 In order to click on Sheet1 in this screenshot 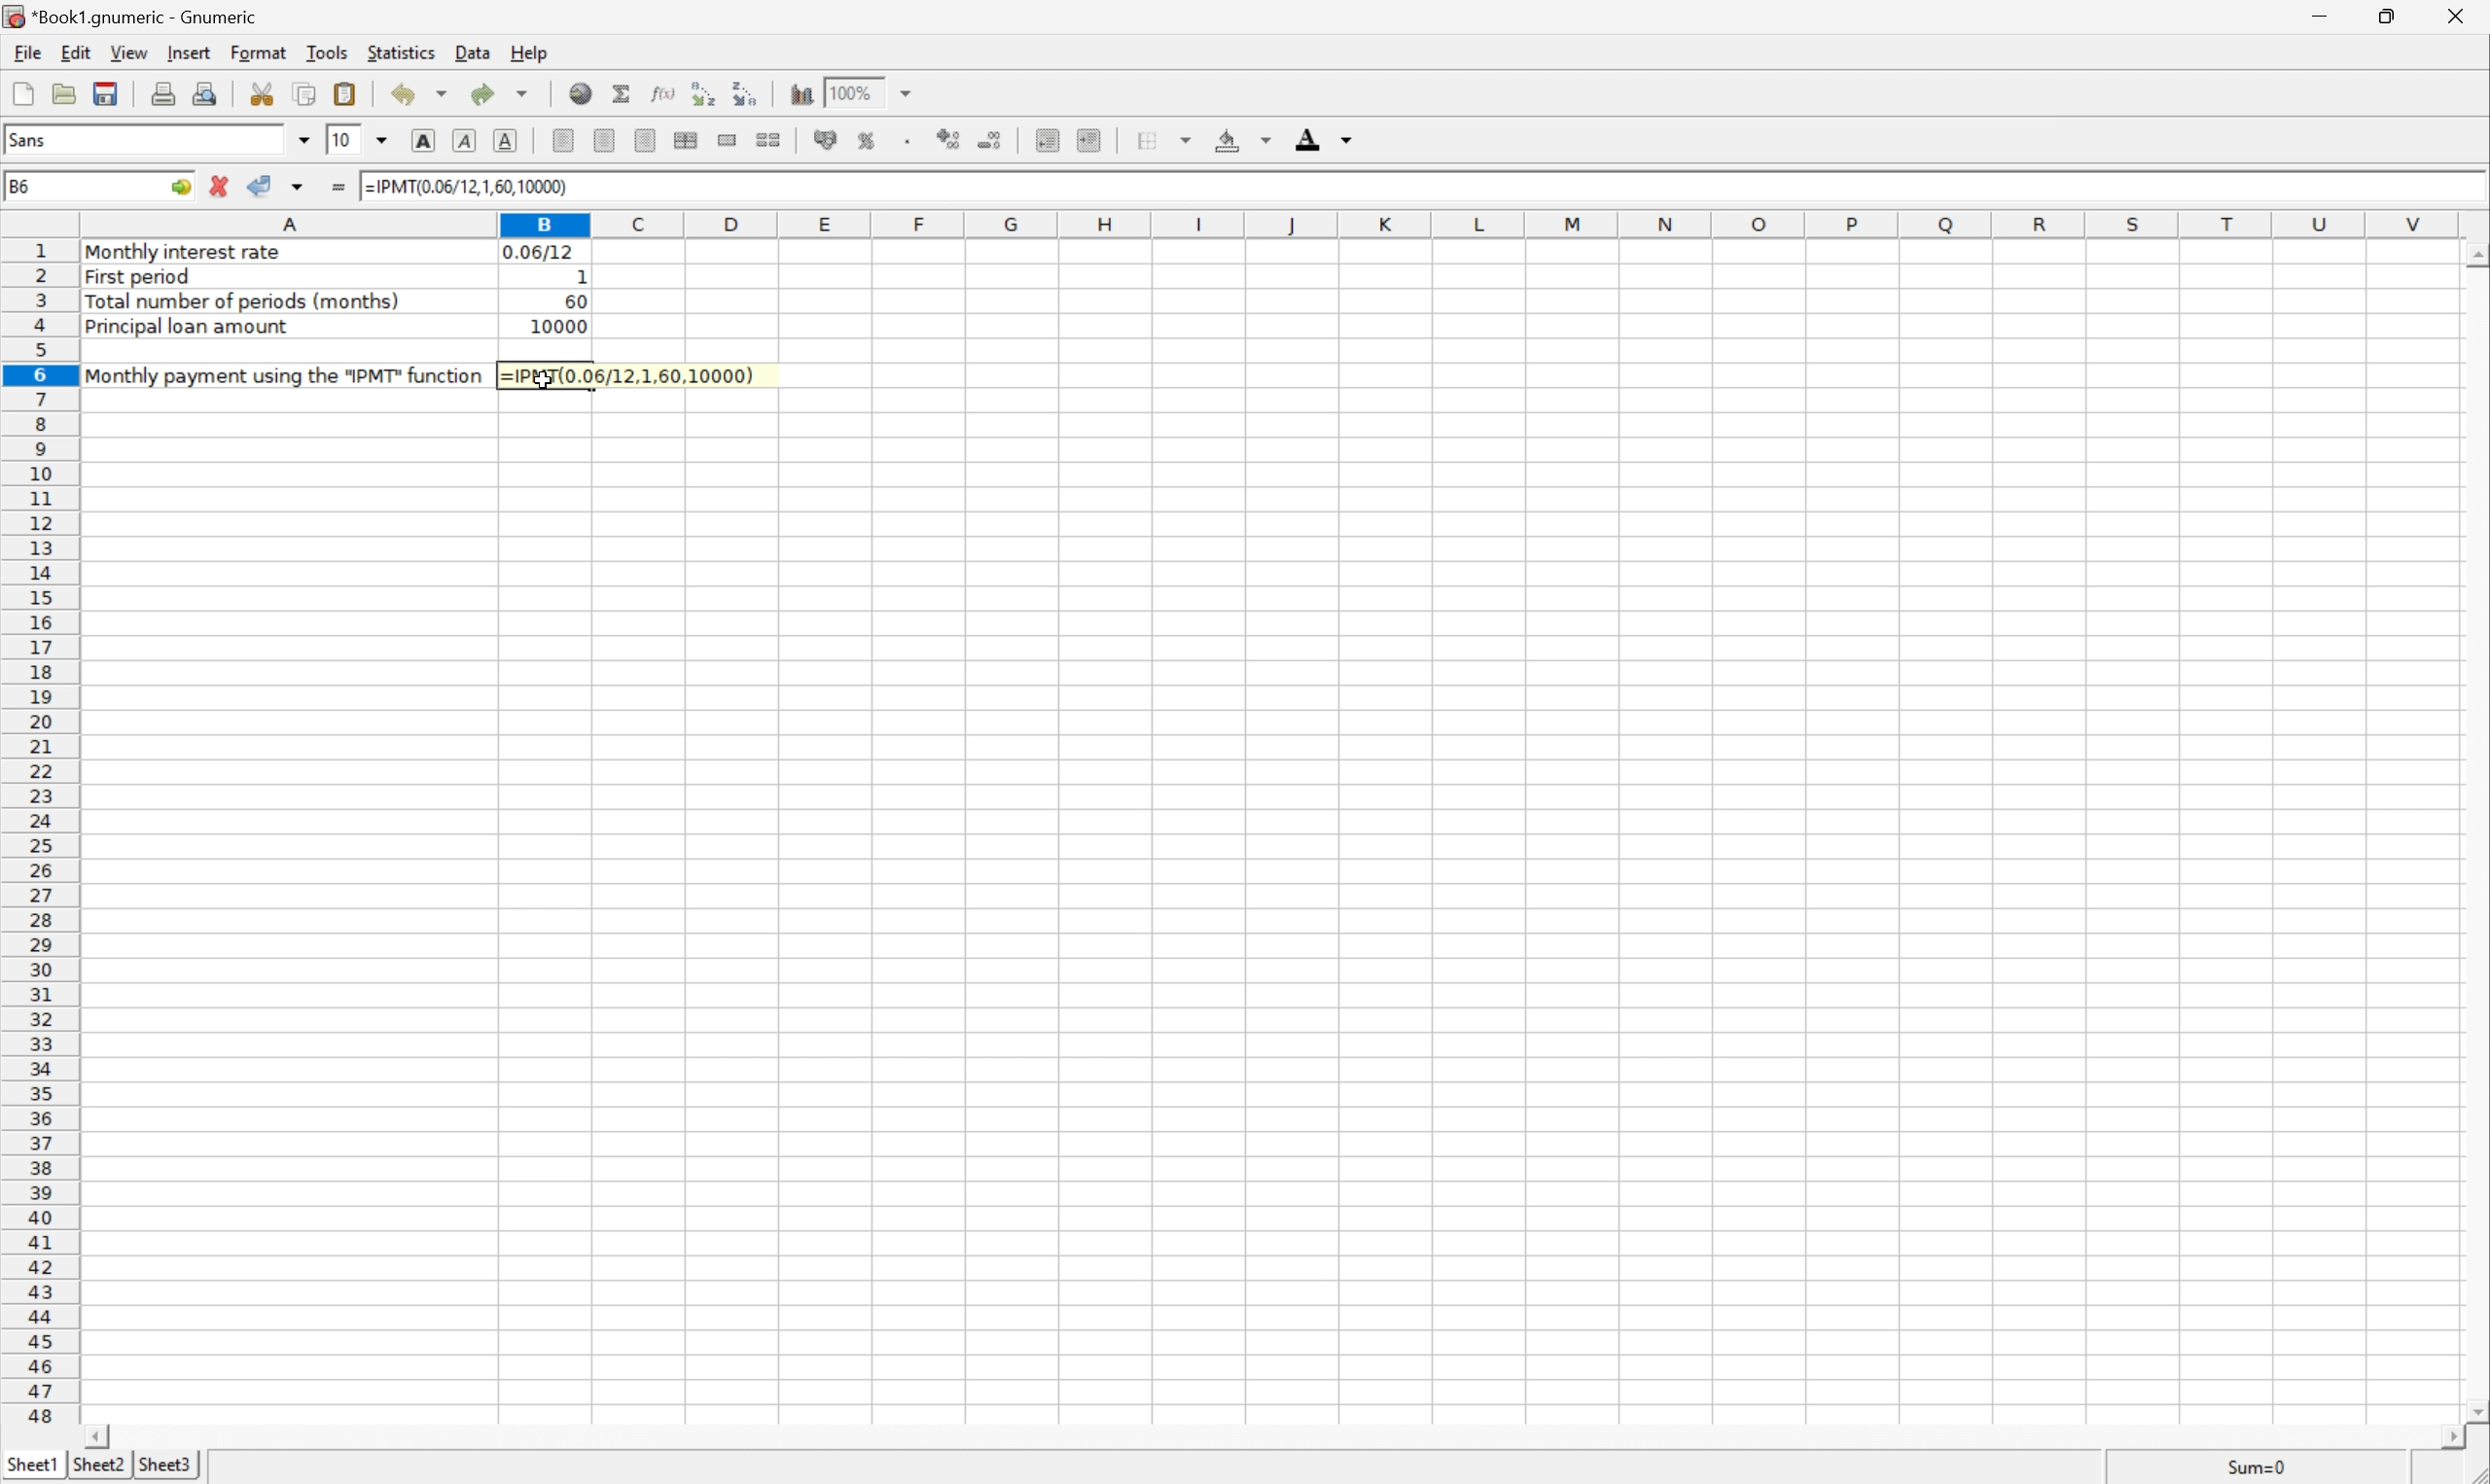, I will do `click(33, 1464)`.